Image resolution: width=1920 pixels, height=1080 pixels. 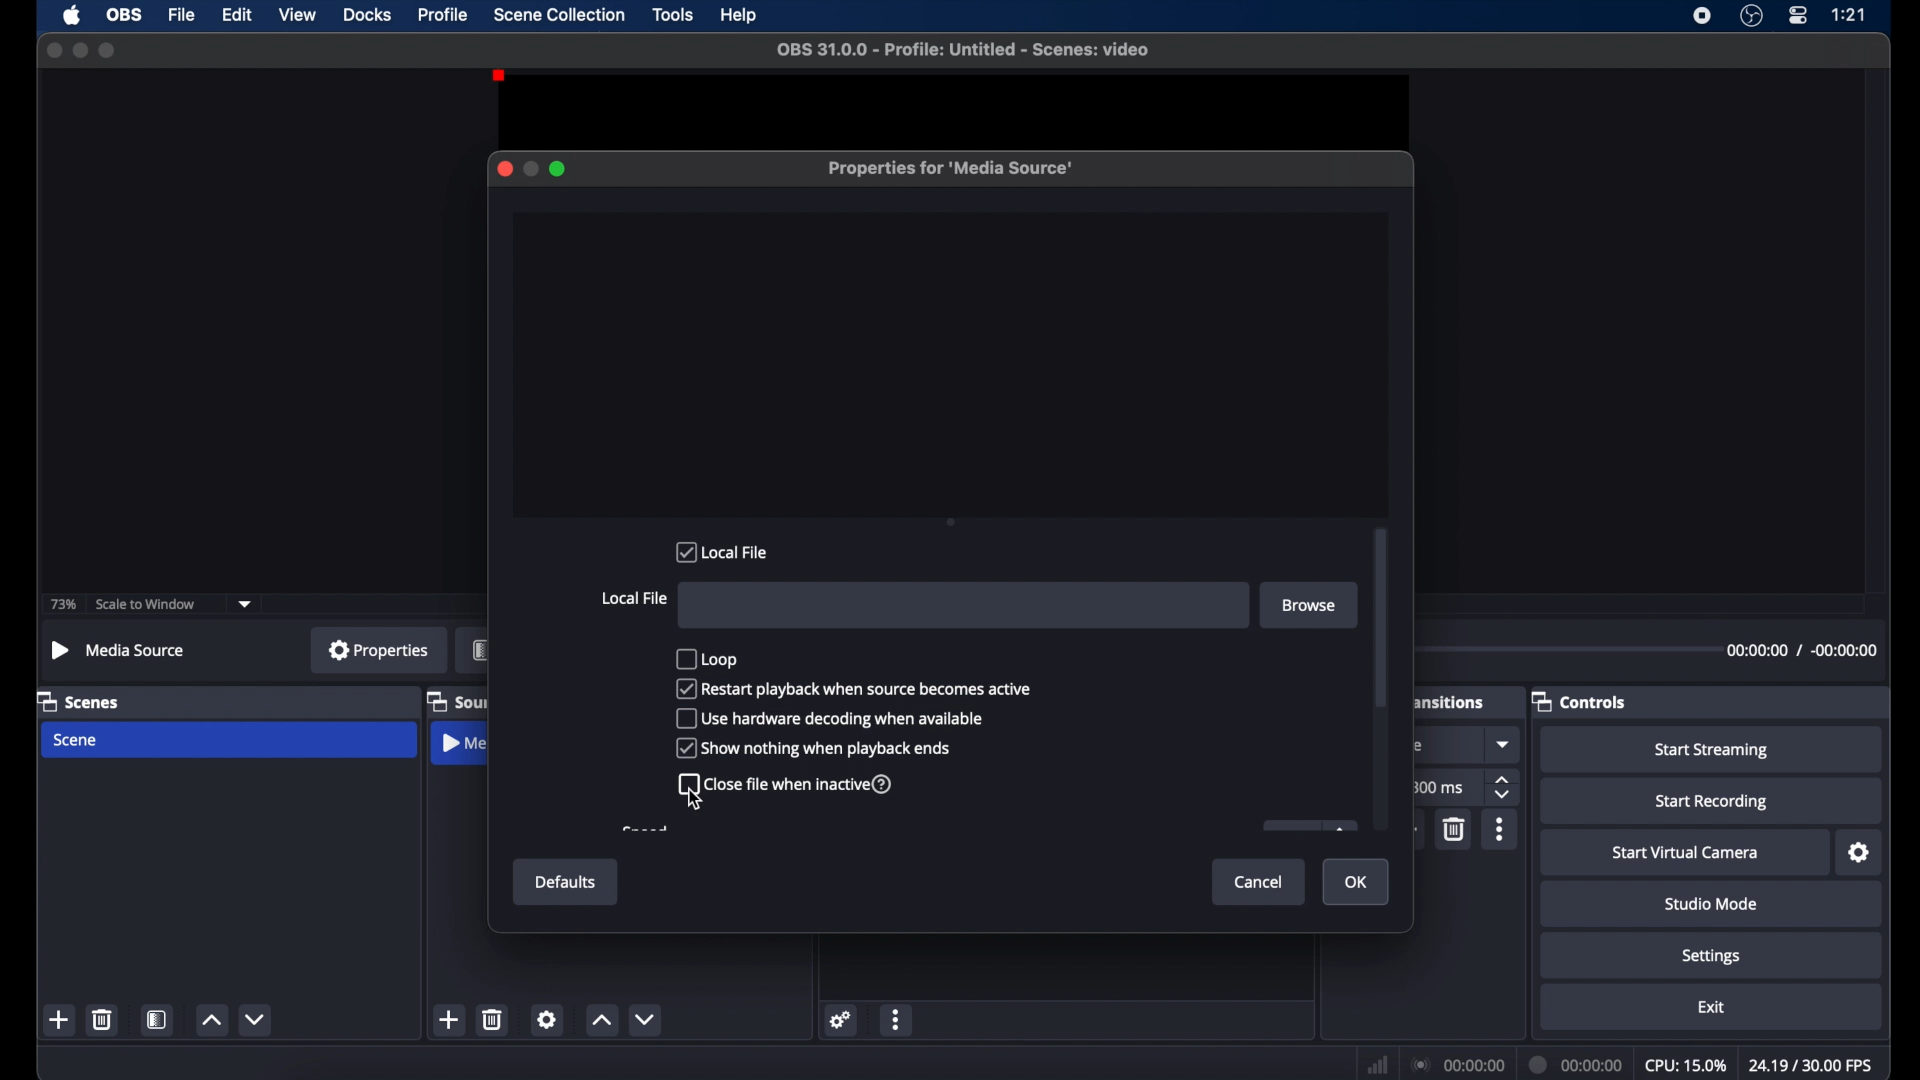 What do you see at coordinates (673, 15) in the screenshot?
I see `tools` at bounding box center [673, 15].